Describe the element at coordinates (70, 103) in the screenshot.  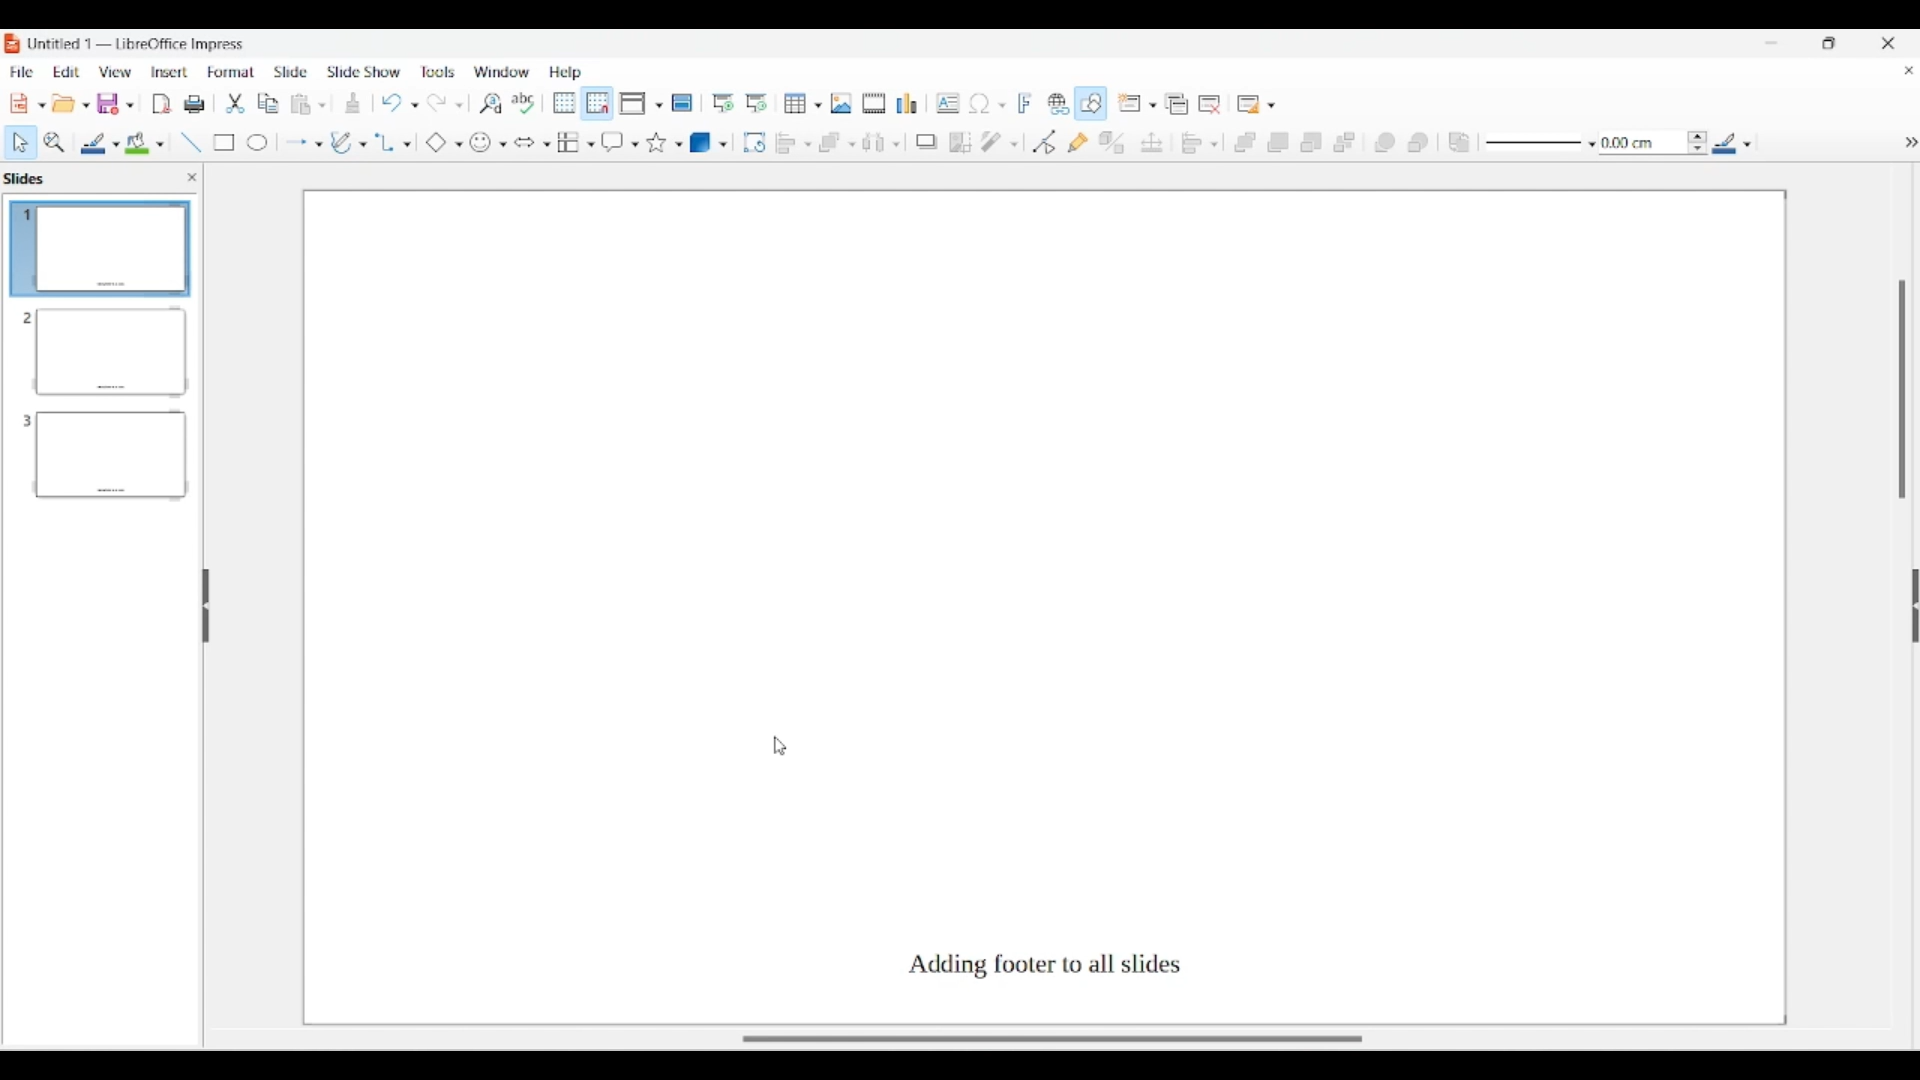
I see `Open document options` at that location.